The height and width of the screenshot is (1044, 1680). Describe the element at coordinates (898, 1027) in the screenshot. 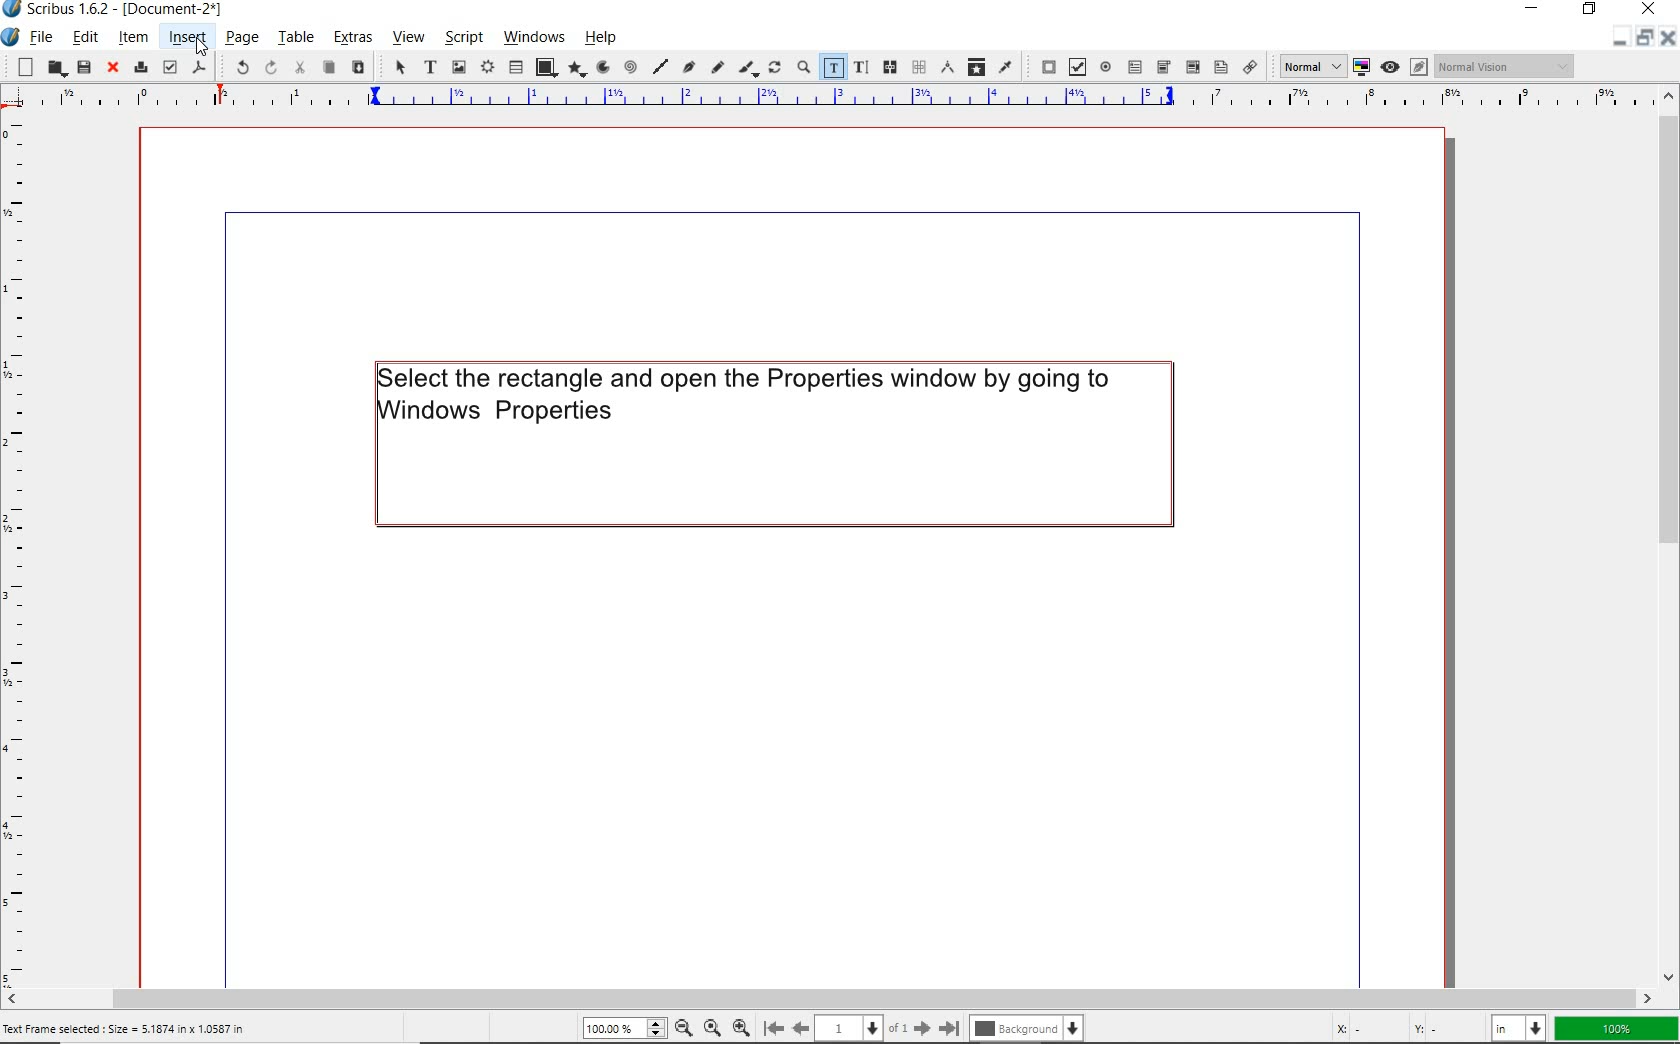

I see `of 1` at that location.